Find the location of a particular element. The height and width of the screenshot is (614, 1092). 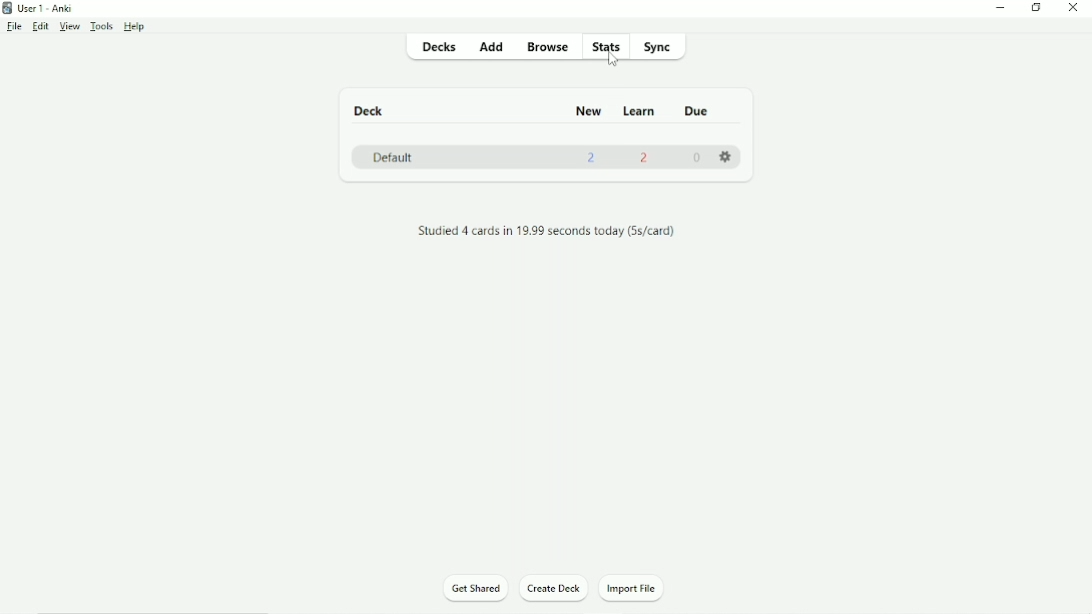

Cursor is located at coordinates (614, 61).